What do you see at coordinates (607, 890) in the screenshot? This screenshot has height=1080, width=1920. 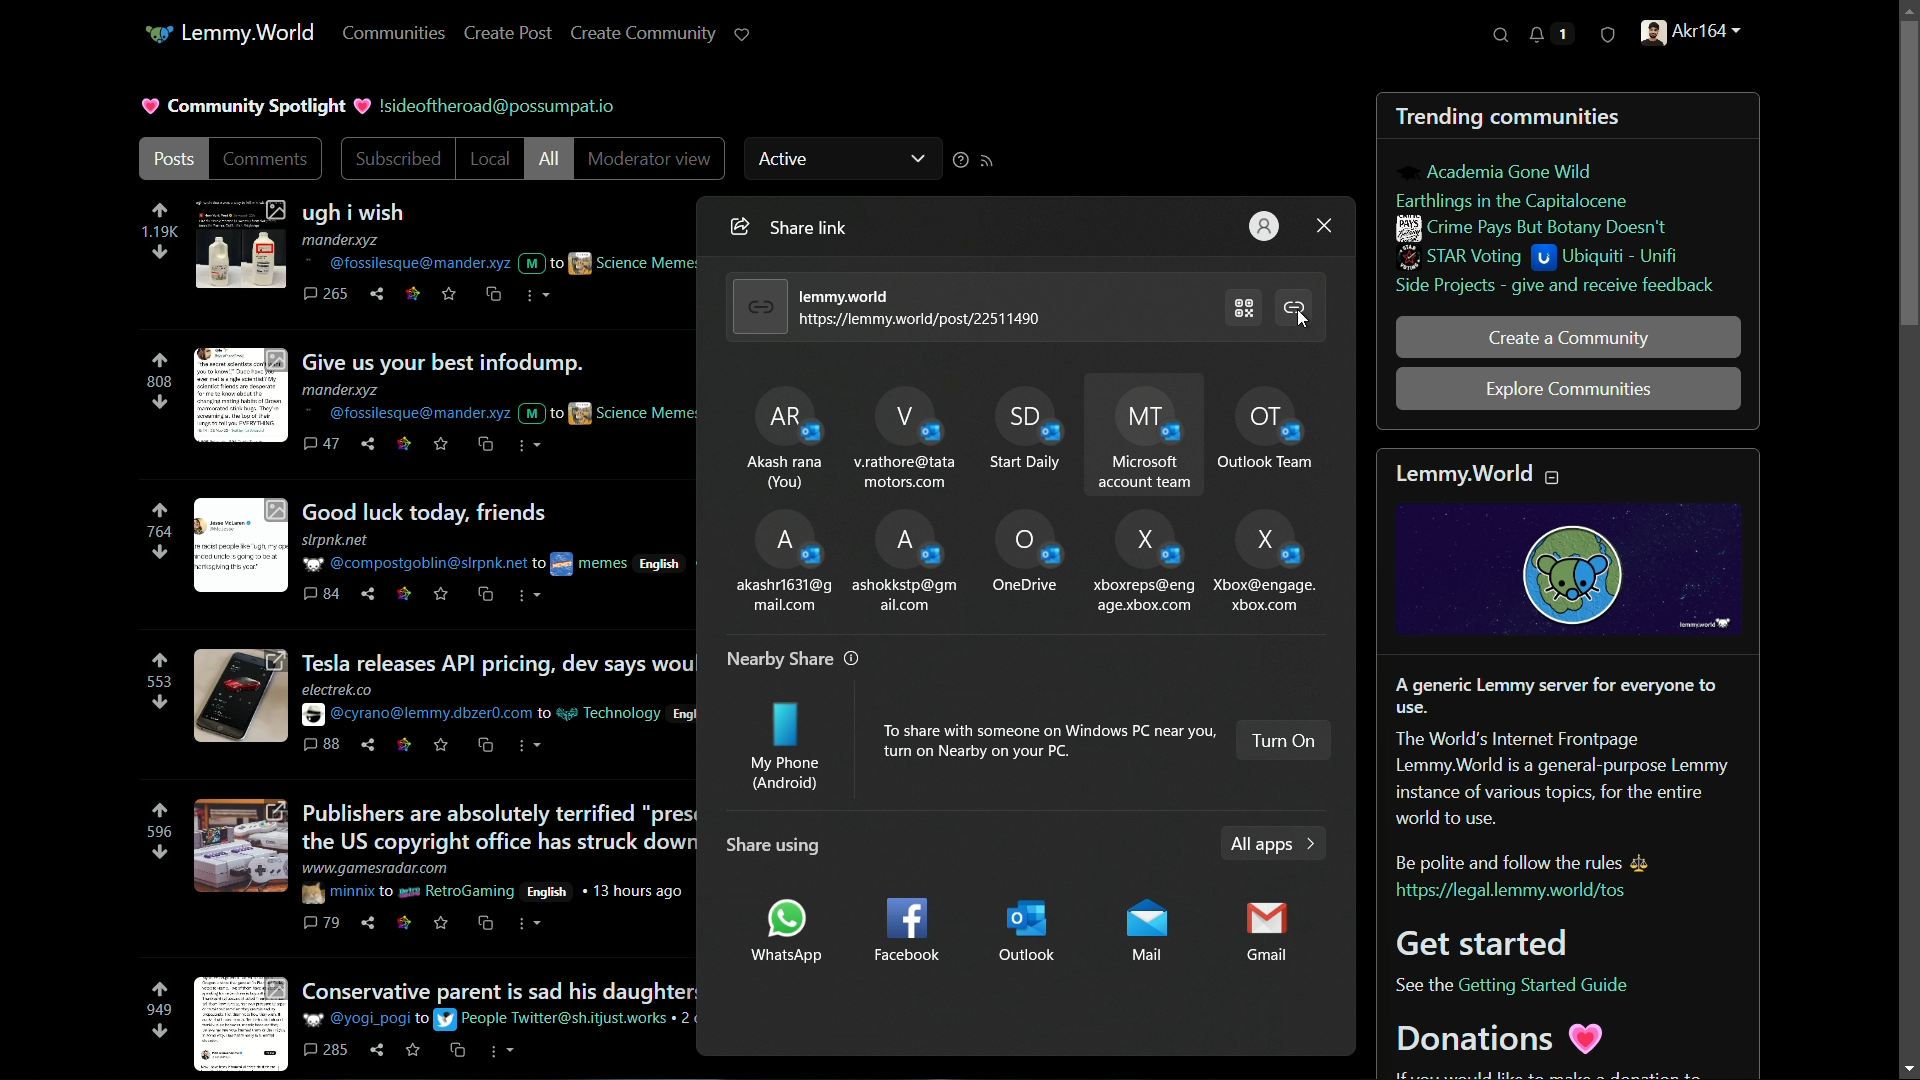 I see ` English  13 hours ago` at bounding box center [607, 890].